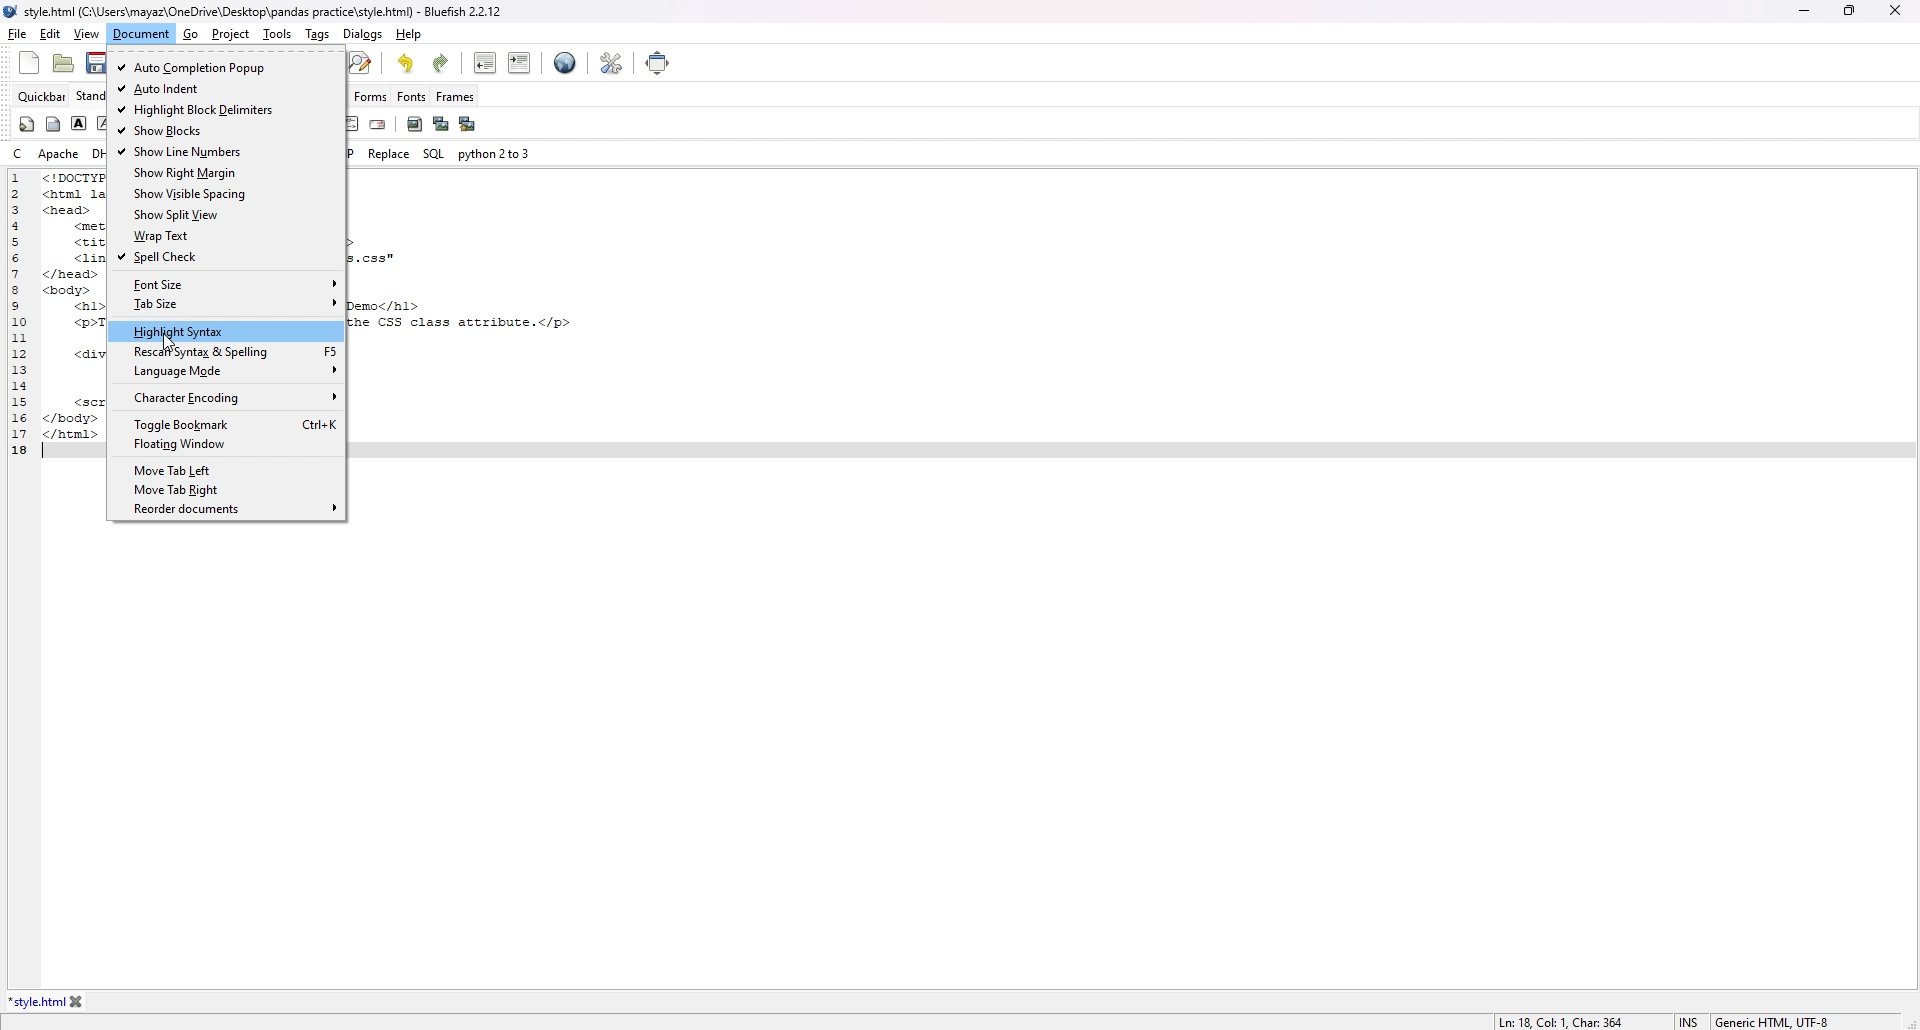  I want to click on encoding, so click(1777, 1020).